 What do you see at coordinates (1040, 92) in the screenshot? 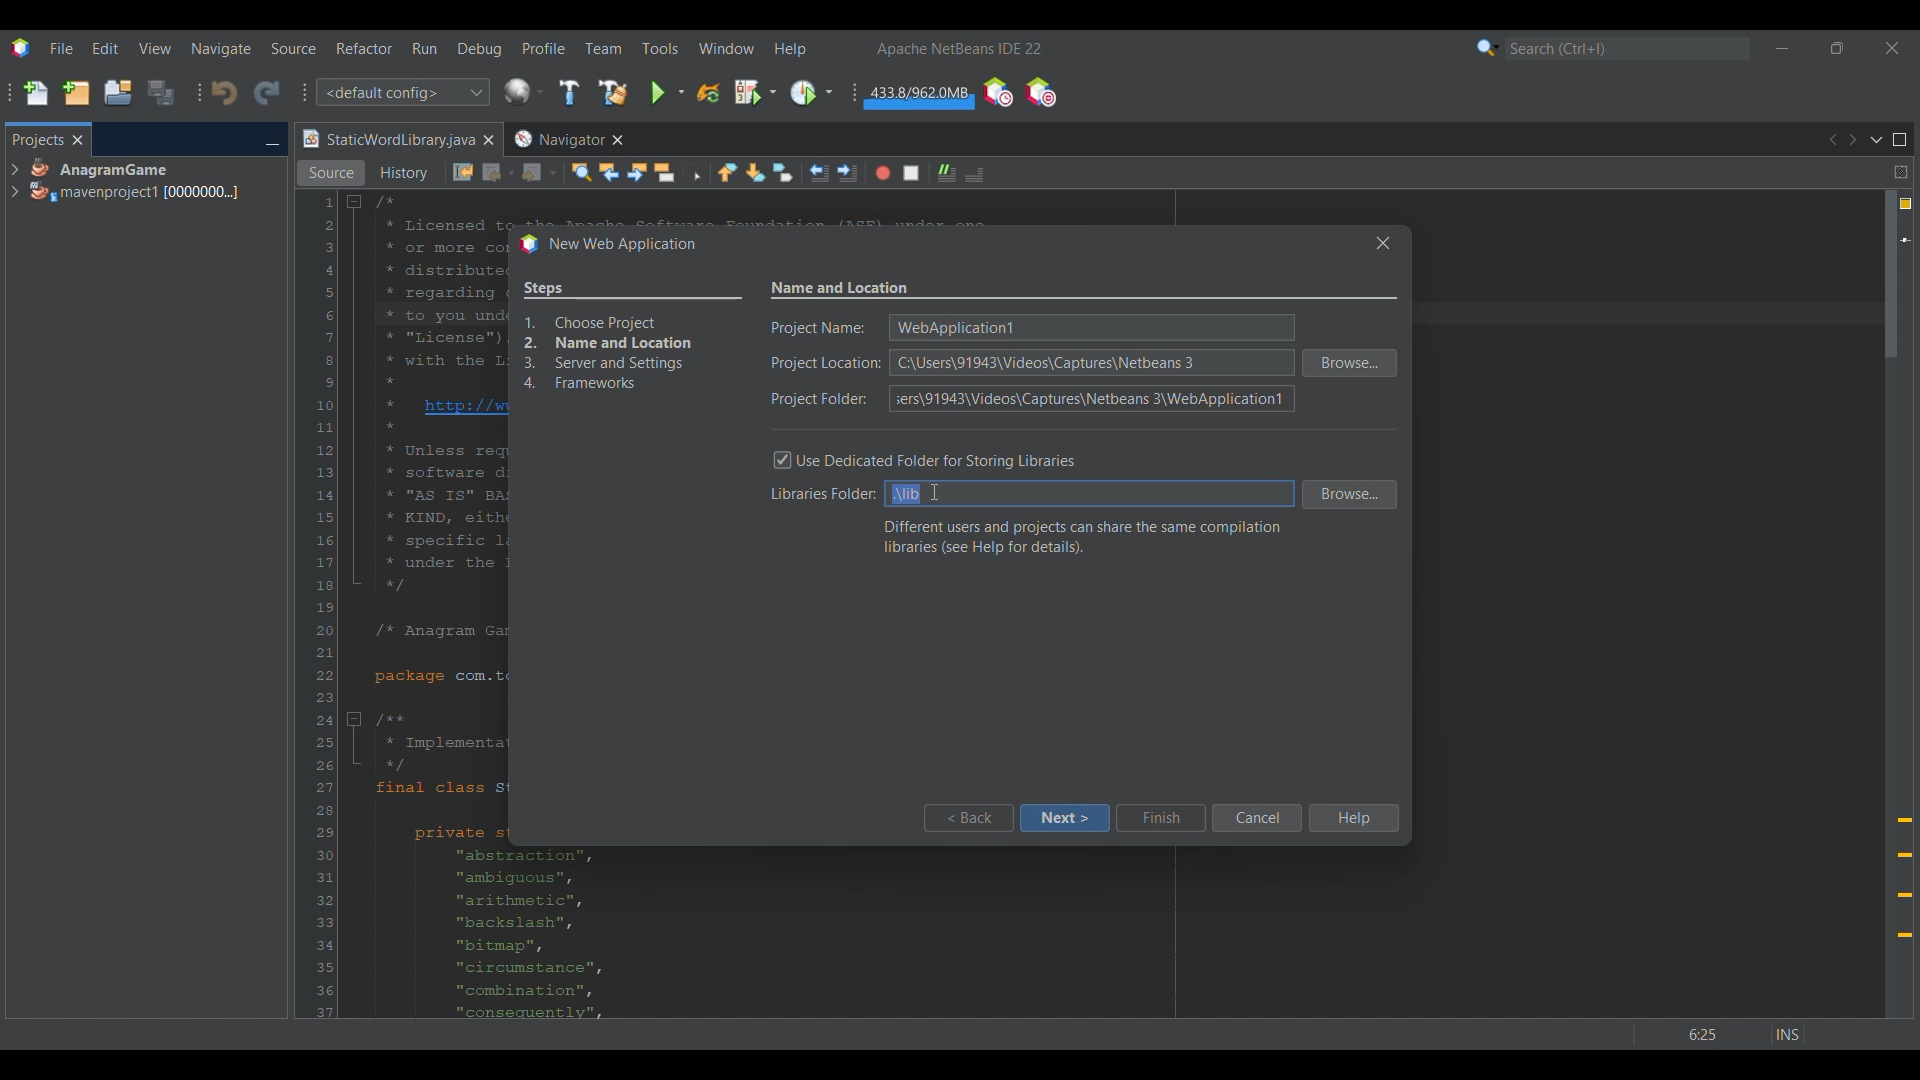
I see `Pause I/O checks` at bounding box center [1040, 92].